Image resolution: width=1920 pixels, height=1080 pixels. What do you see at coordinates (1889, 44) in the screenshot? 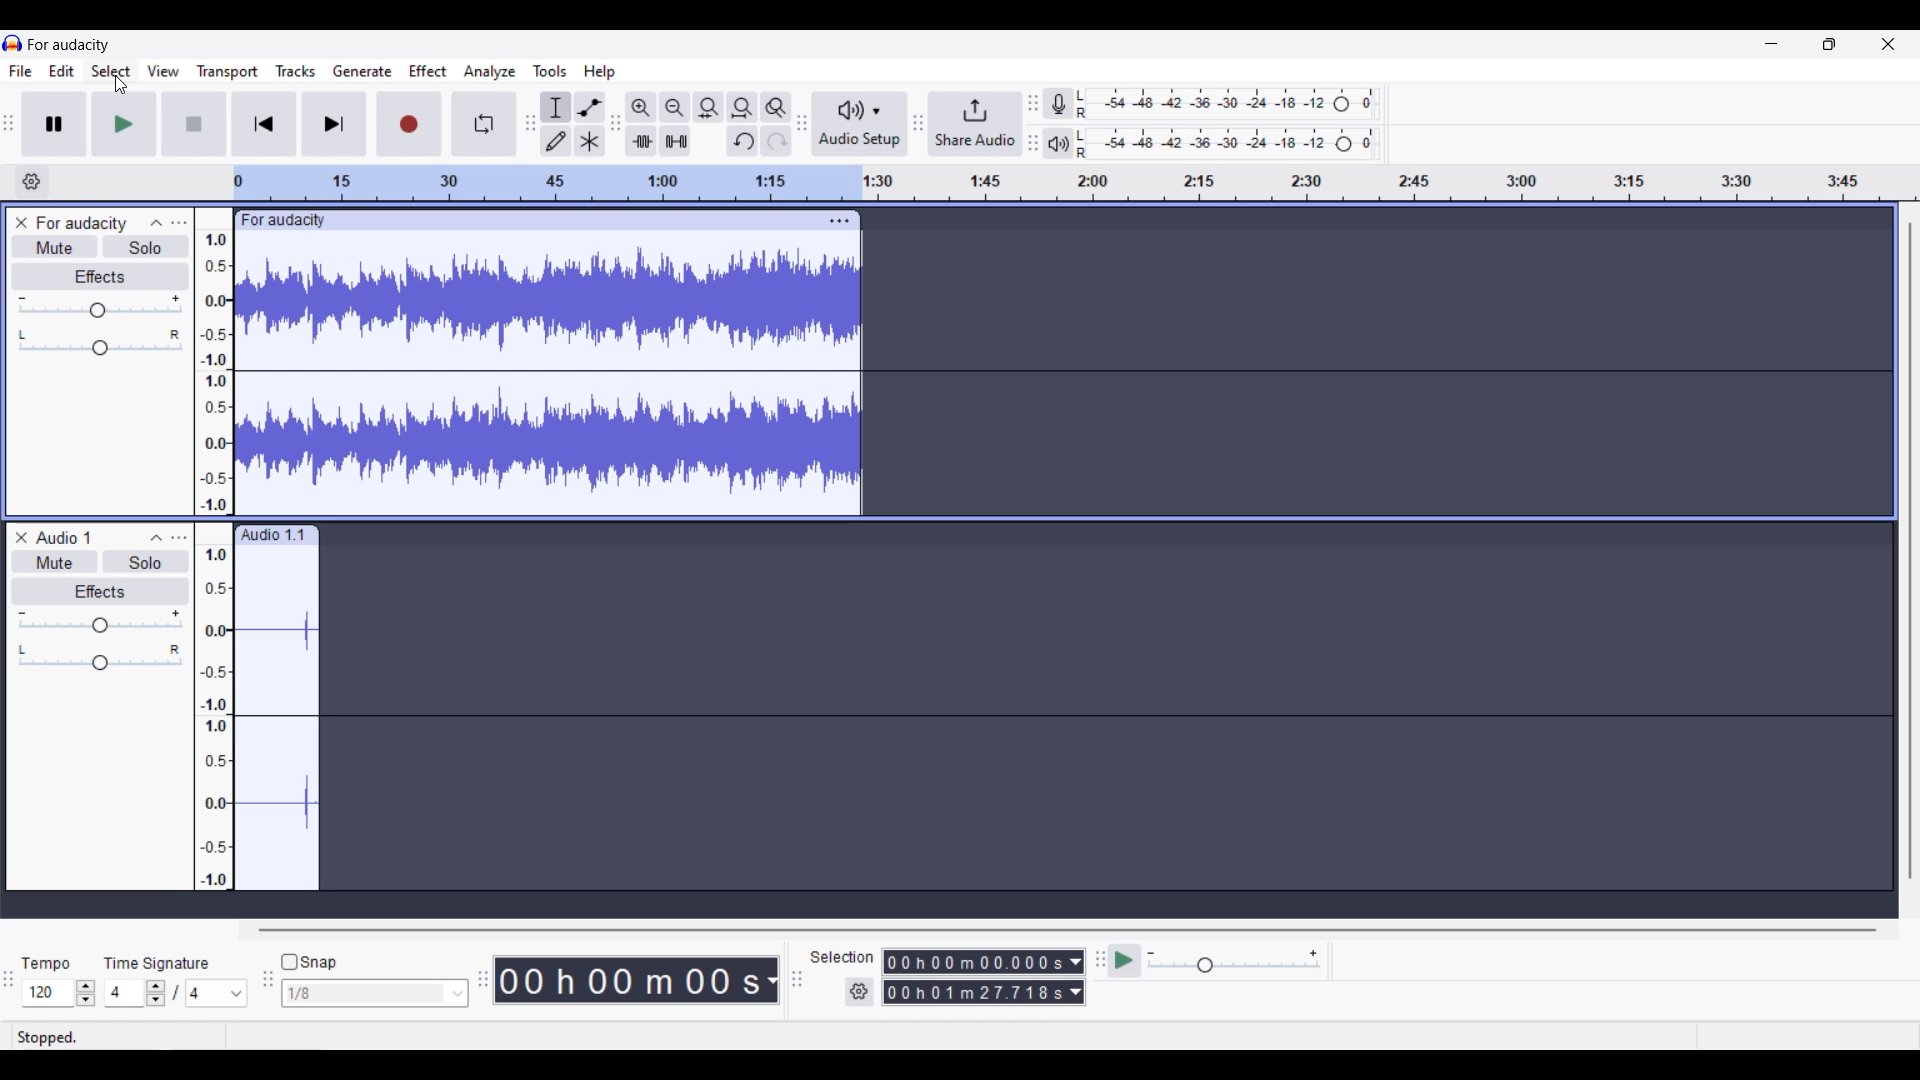
I see `Close interface` at bounding box center [1889, 44].